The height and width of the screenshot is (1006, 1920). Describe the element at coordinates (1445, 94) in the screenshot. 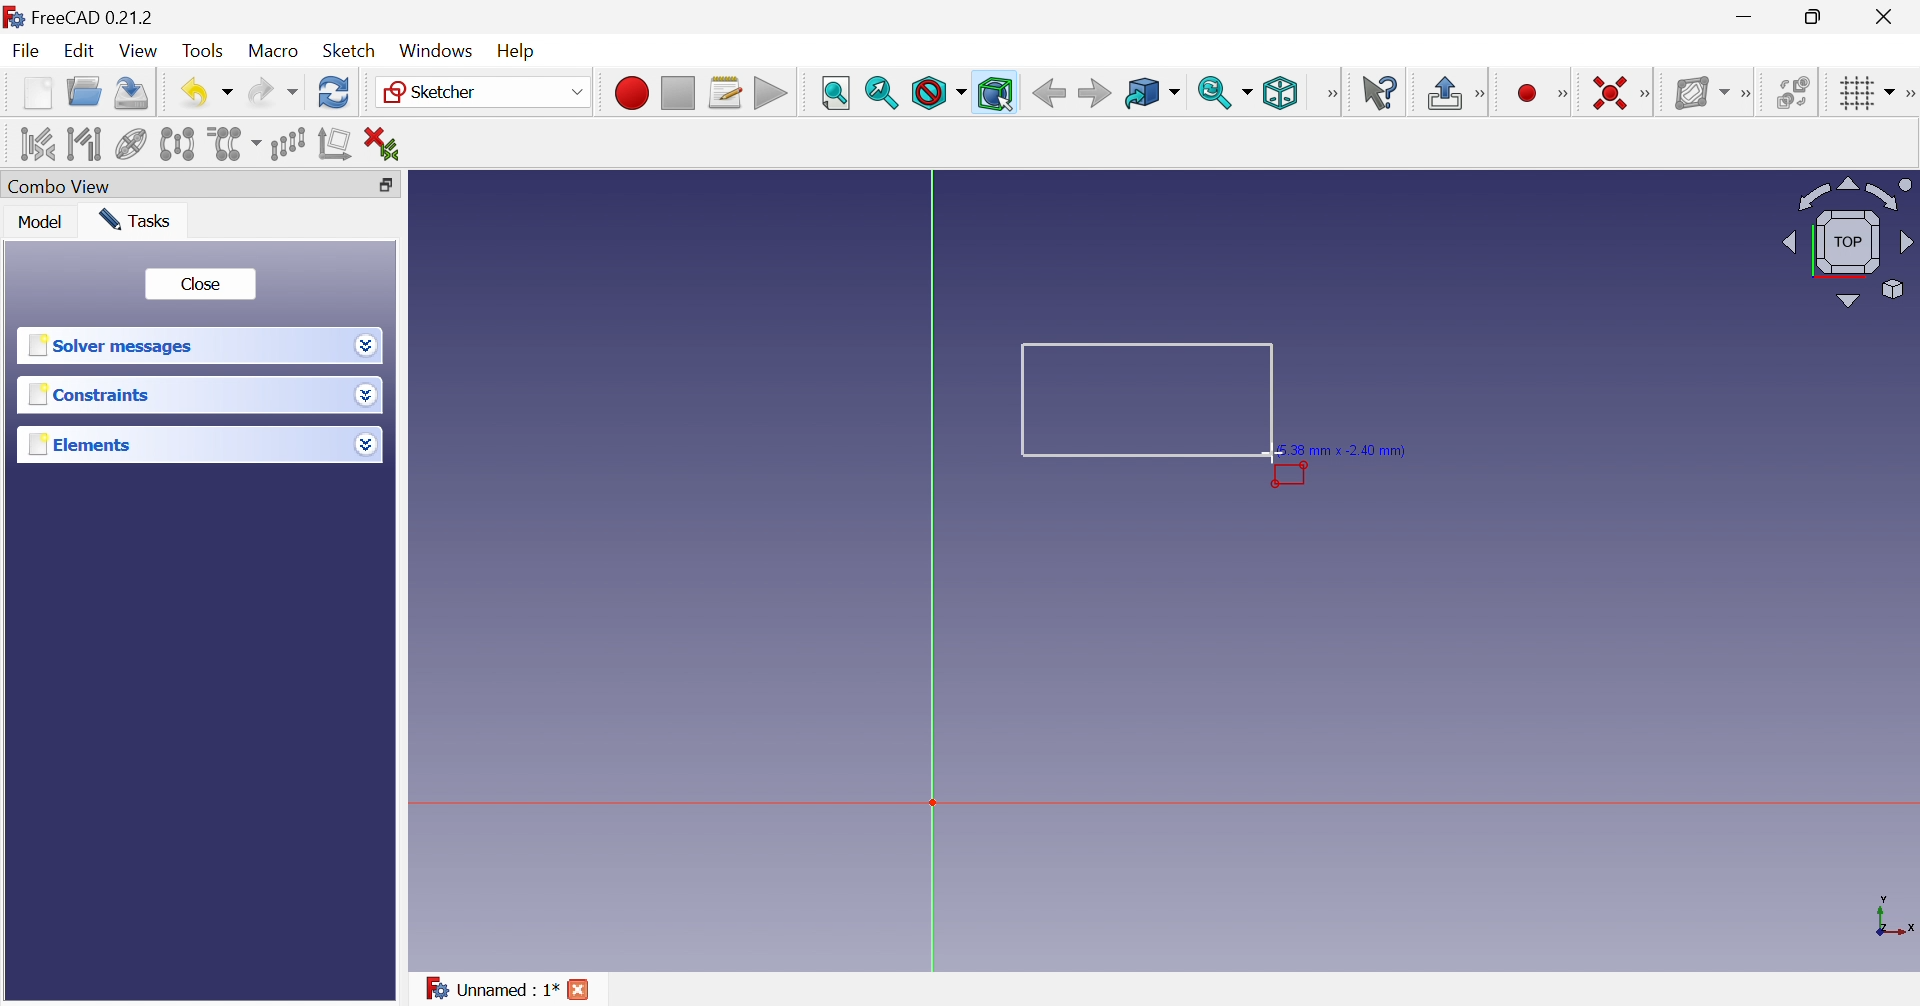

I see `Leave sketch` at that location.